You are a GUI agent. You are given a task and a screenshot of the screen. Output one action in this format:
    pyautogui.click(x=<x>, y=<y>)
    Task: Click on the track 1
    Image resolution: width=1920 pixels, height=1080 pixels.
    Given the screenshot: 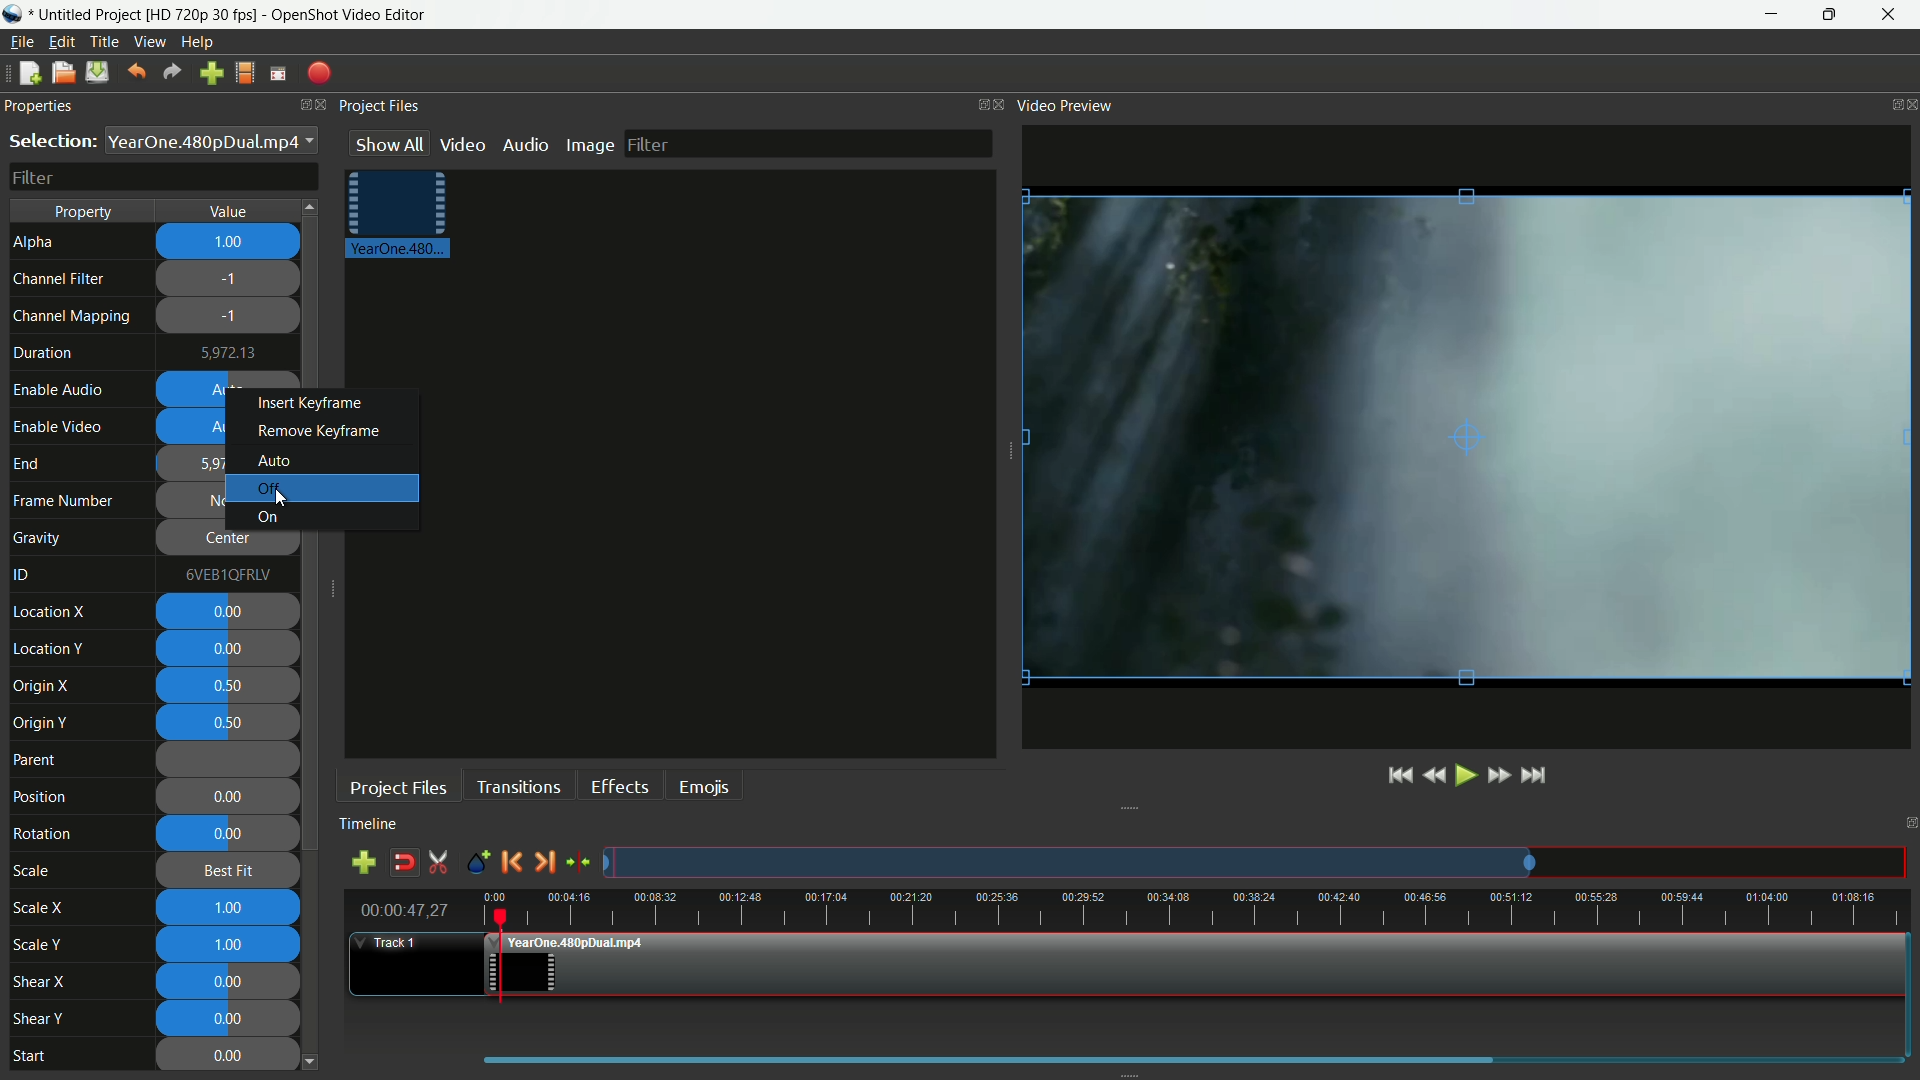 What is the action you would take?
    pyautogui.click(x=398, y=945)
    